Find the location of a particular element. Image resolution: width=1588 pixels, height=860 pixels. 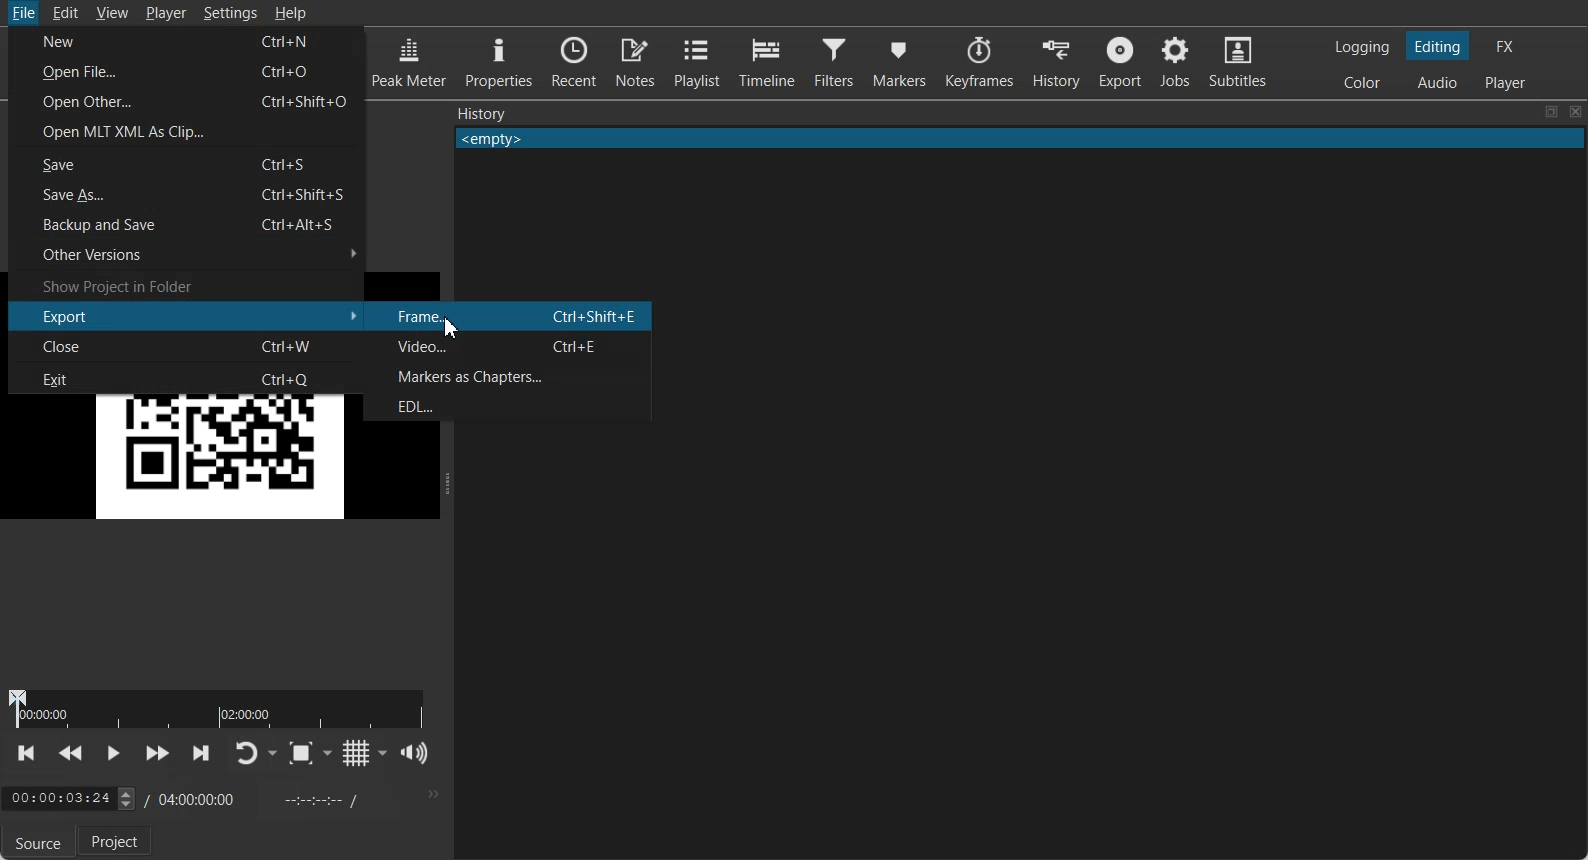

Ctrl+Shift+E is located at coordinates (596, 315).